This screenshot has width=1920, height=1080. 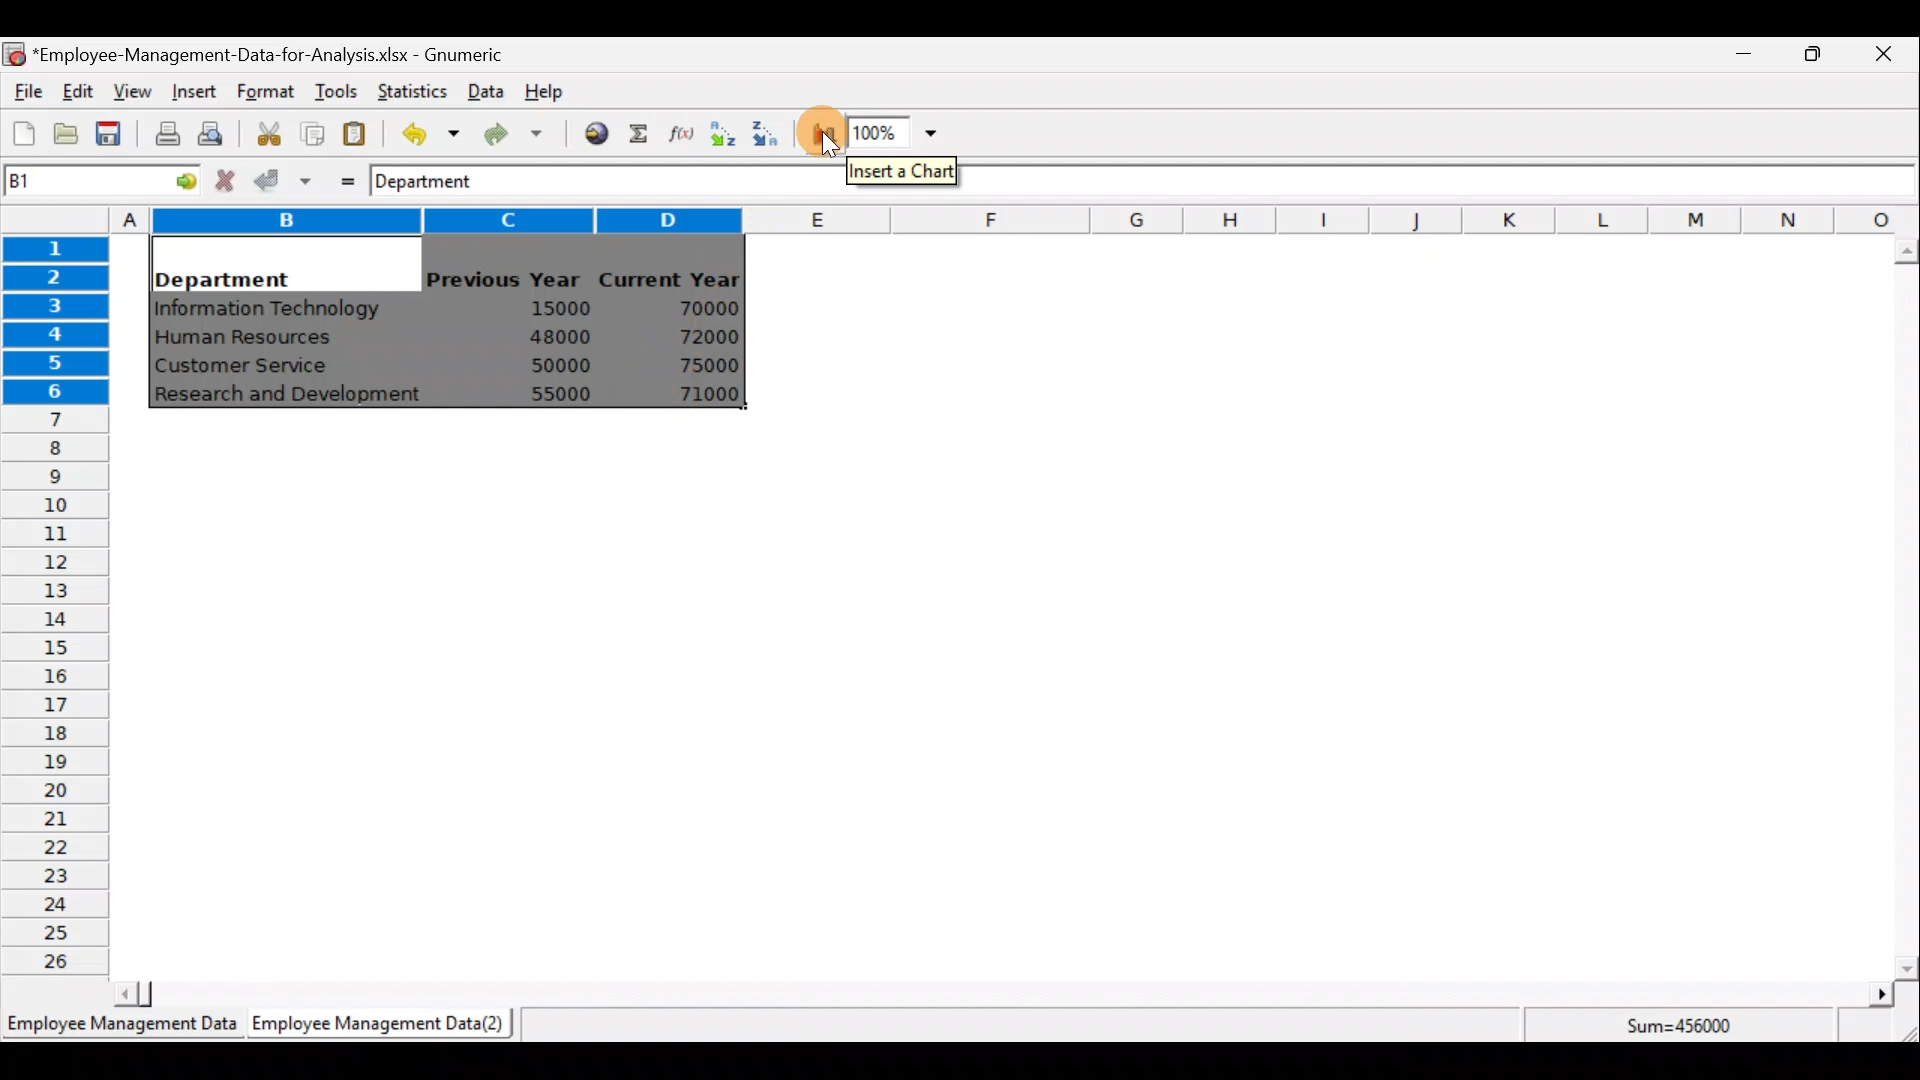 I want to click on Previous Year, so click(x=504, y=280).